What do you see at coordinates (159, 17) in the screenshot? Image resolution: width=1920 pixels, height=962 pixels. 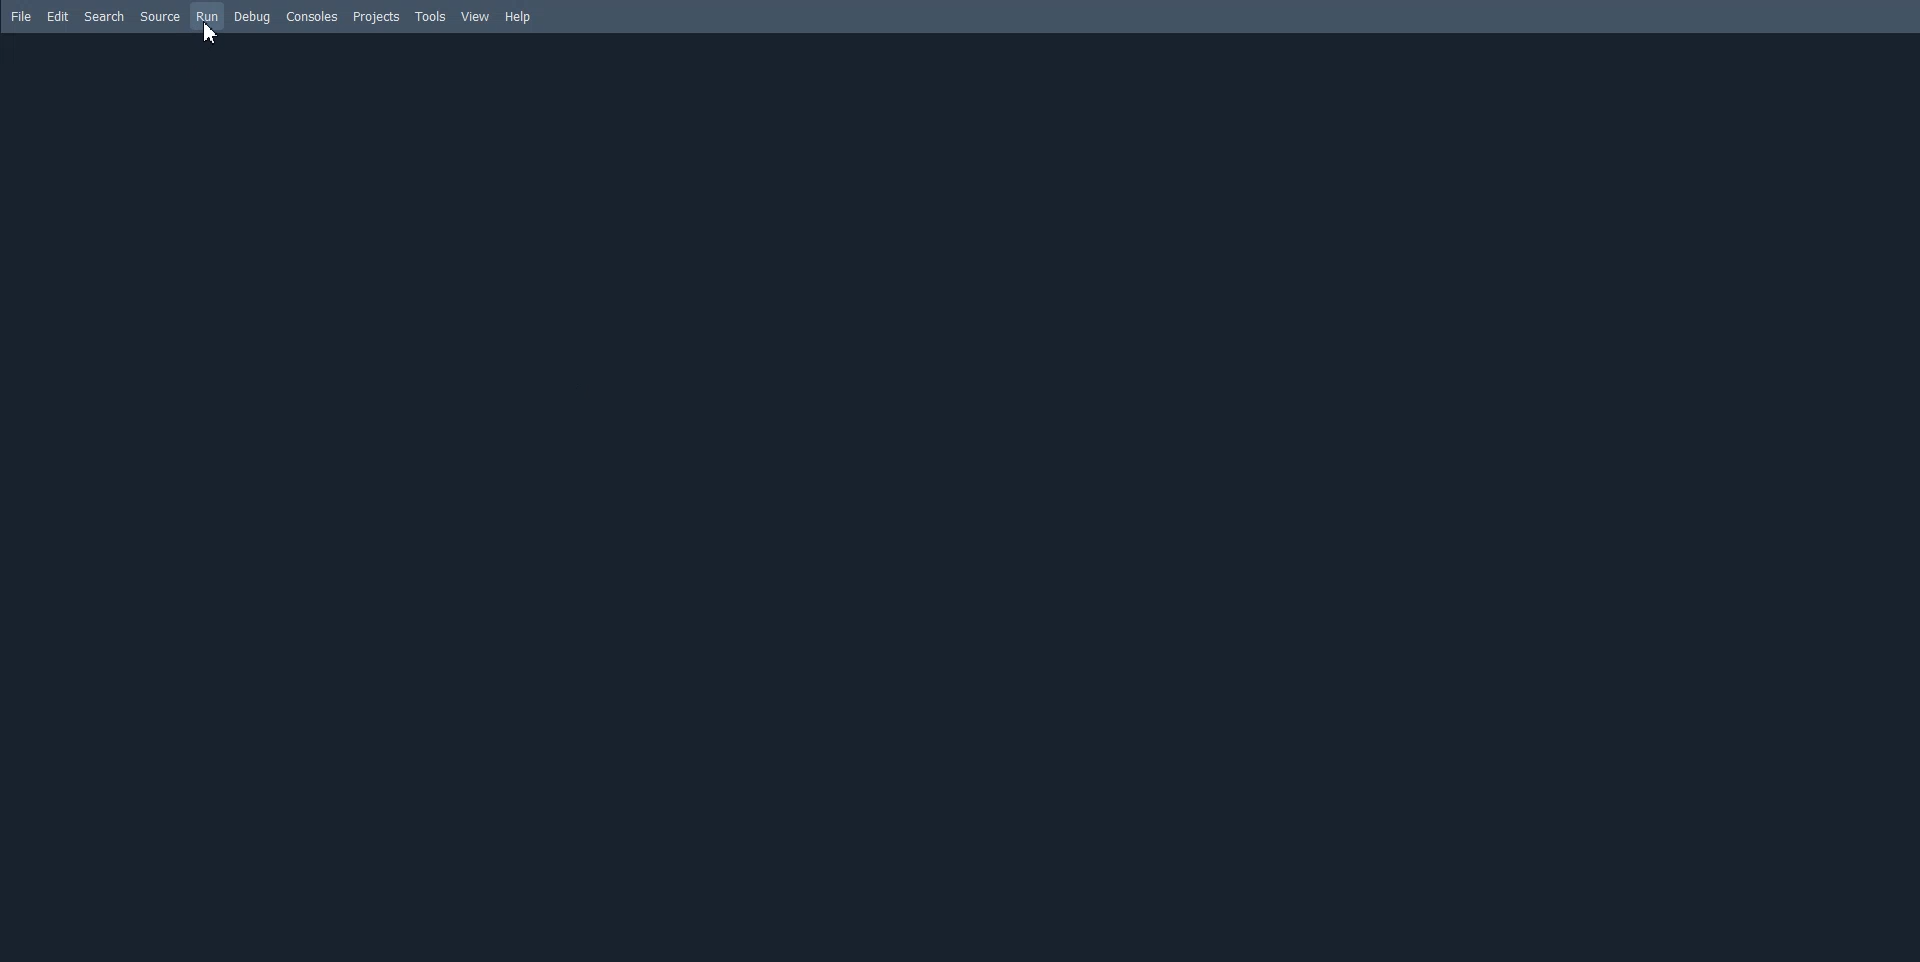 I see `Source` at bounding box center [159, 17].